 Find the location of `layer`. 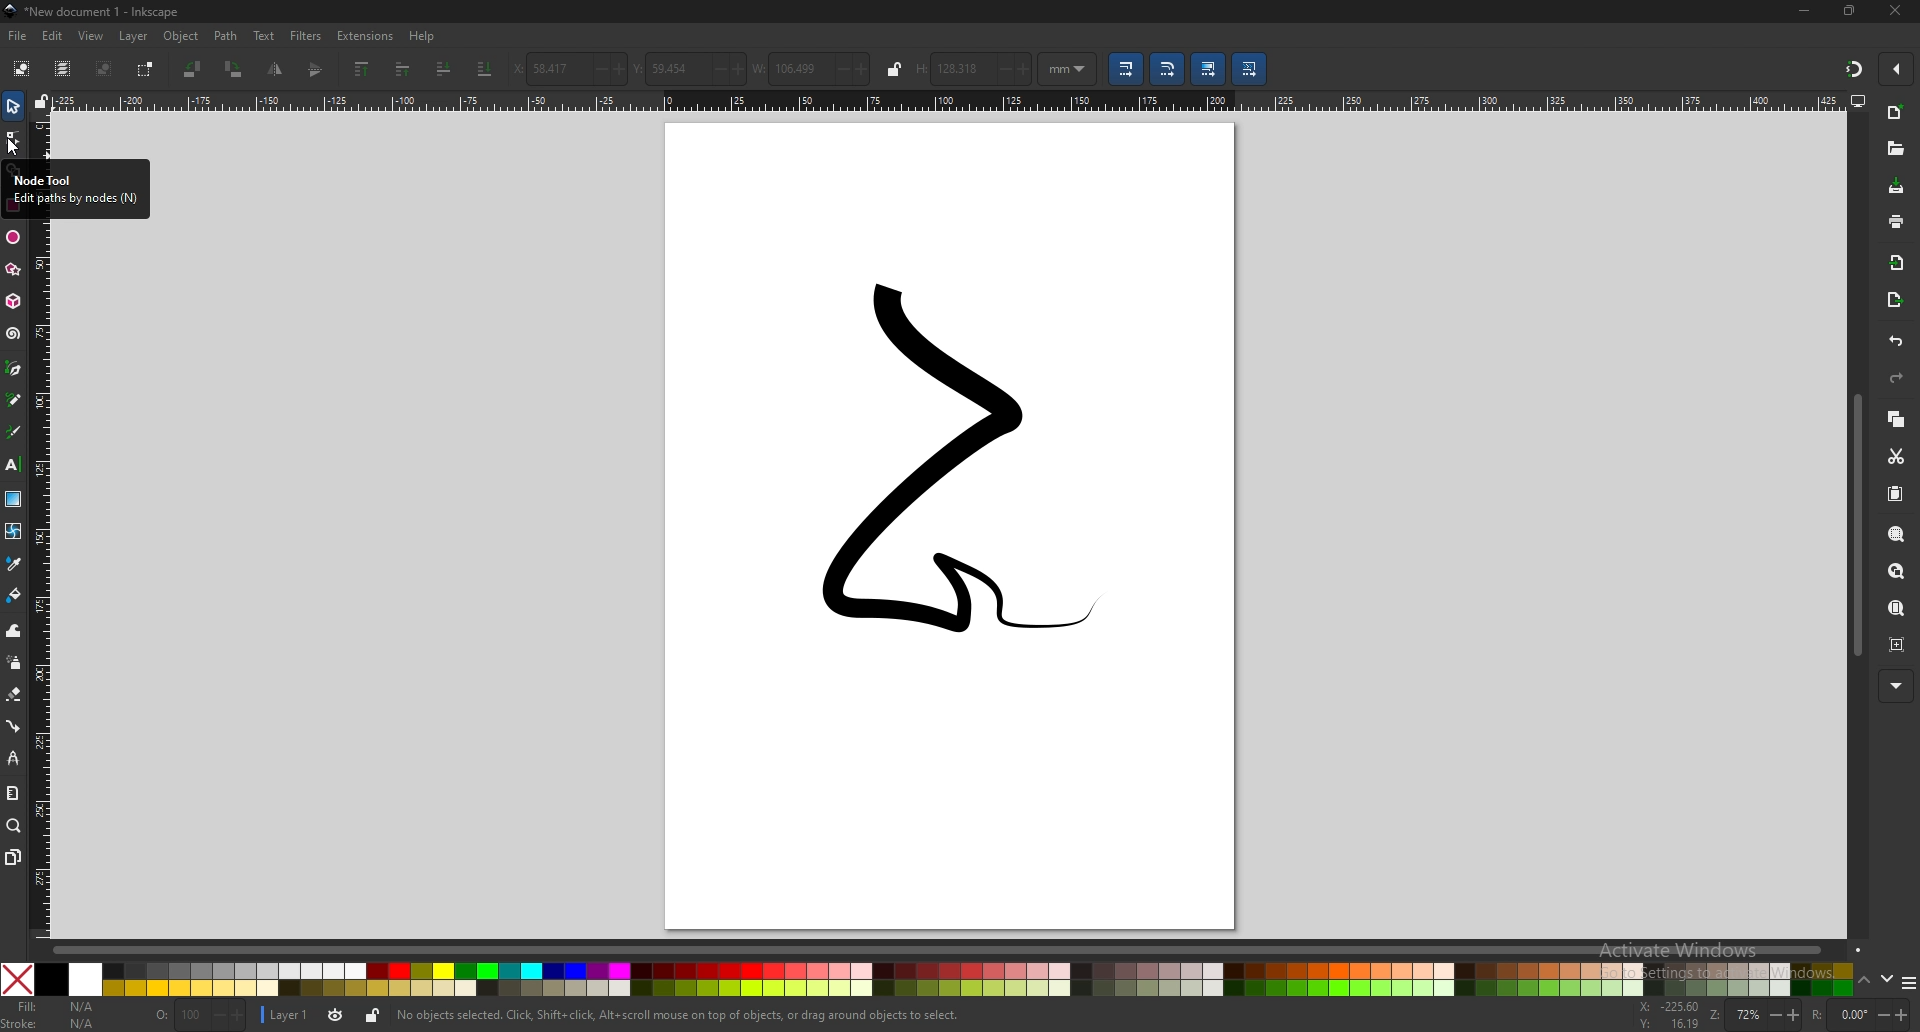

layer is located at coordinates (134, 36).